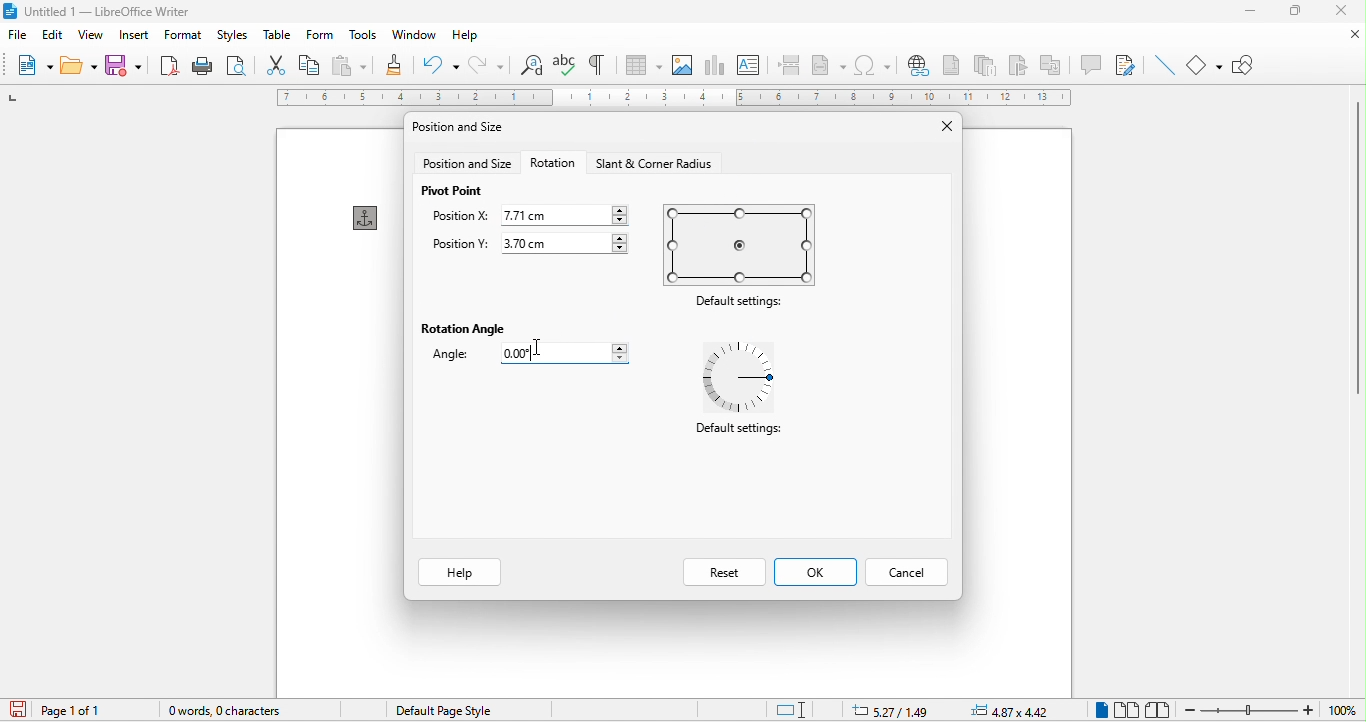 The width and height of the screenshot is (1366, 722). I want to click on click to save the document, so click(16, 710).